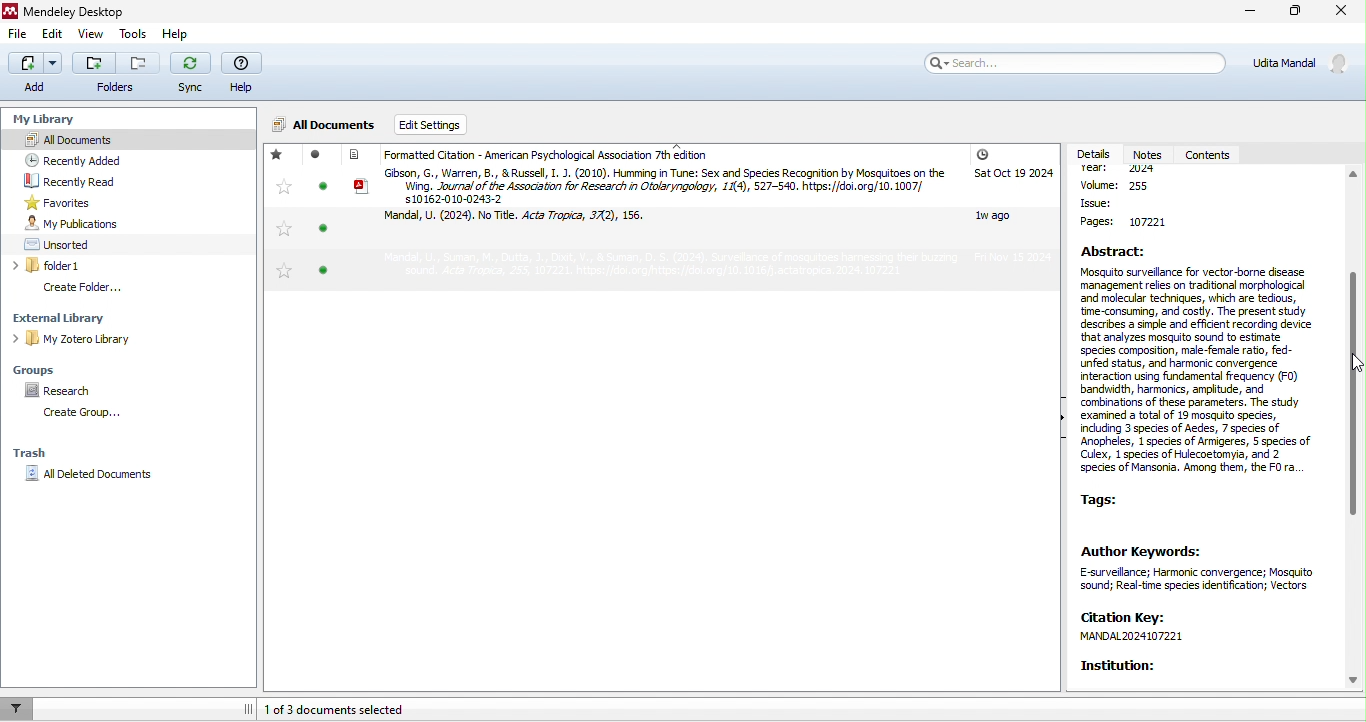  Describe the element at coordinates (1012, 207) in the screenshot. I see `added date` at that location.